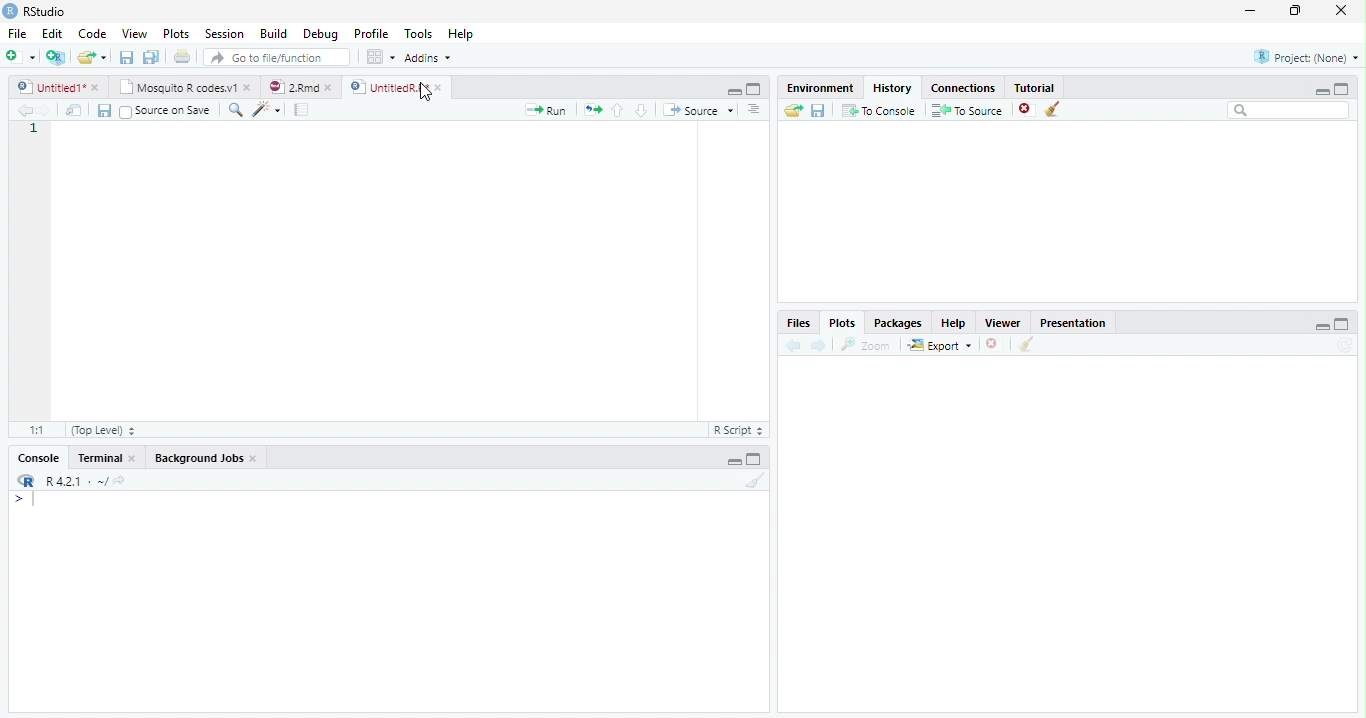 Image resolution: width=1366 pixels, height=718 pixels. I want to click on Rstudio, so click(33, 9).